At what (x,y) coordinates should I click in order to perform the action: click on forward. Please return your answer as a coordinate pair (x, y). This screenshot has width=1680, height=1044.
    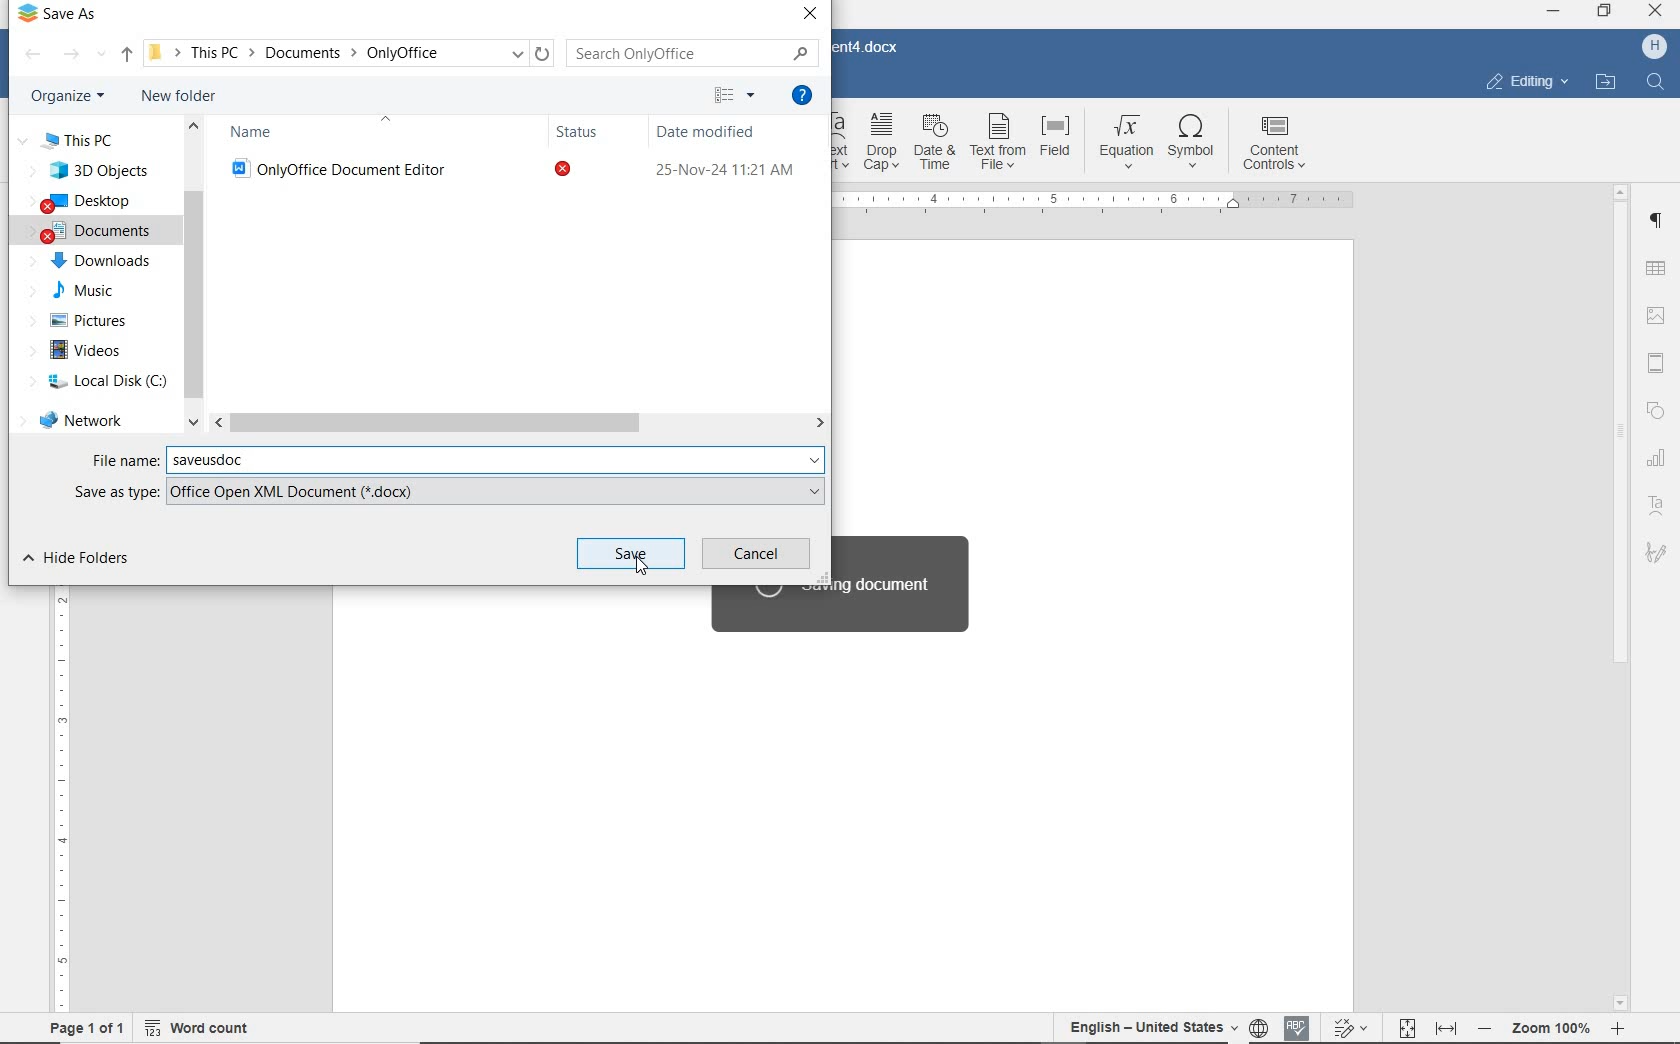
    Looking at the image, I should click on (71, 54).